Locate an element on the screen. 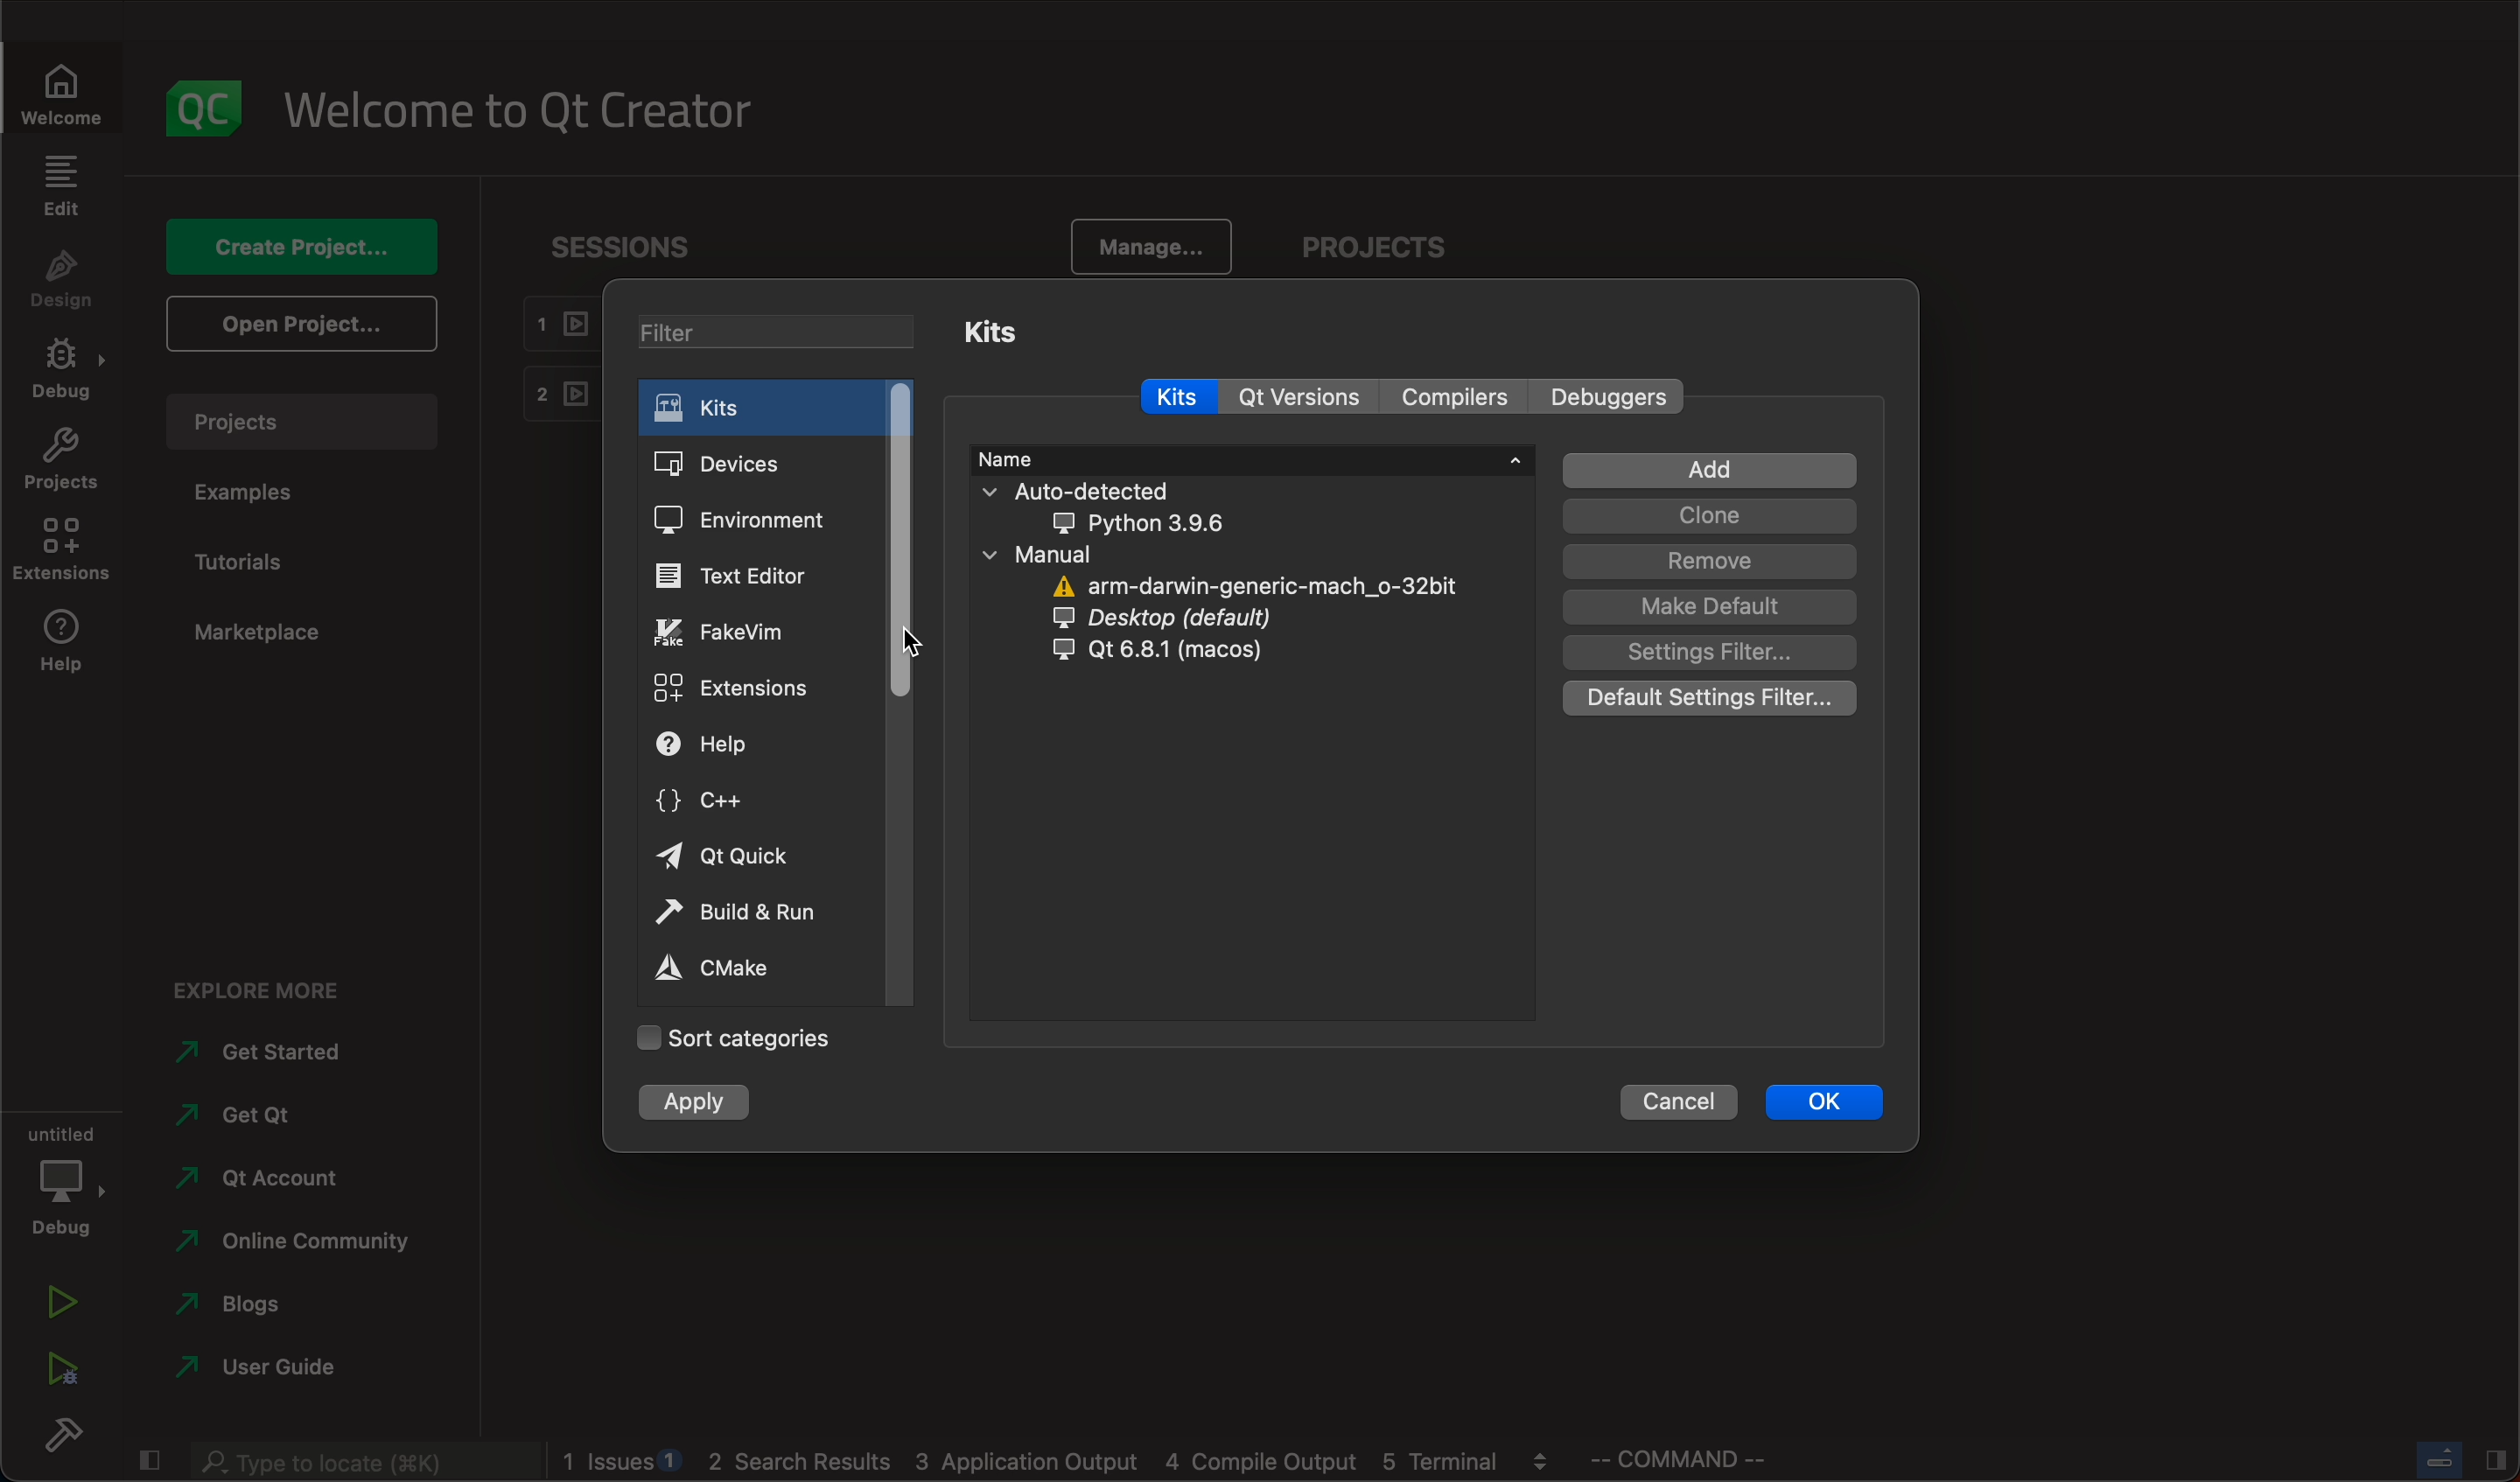 This screenshot has width=2520, height=1482. search bar is located at coordinates (356, 1462).